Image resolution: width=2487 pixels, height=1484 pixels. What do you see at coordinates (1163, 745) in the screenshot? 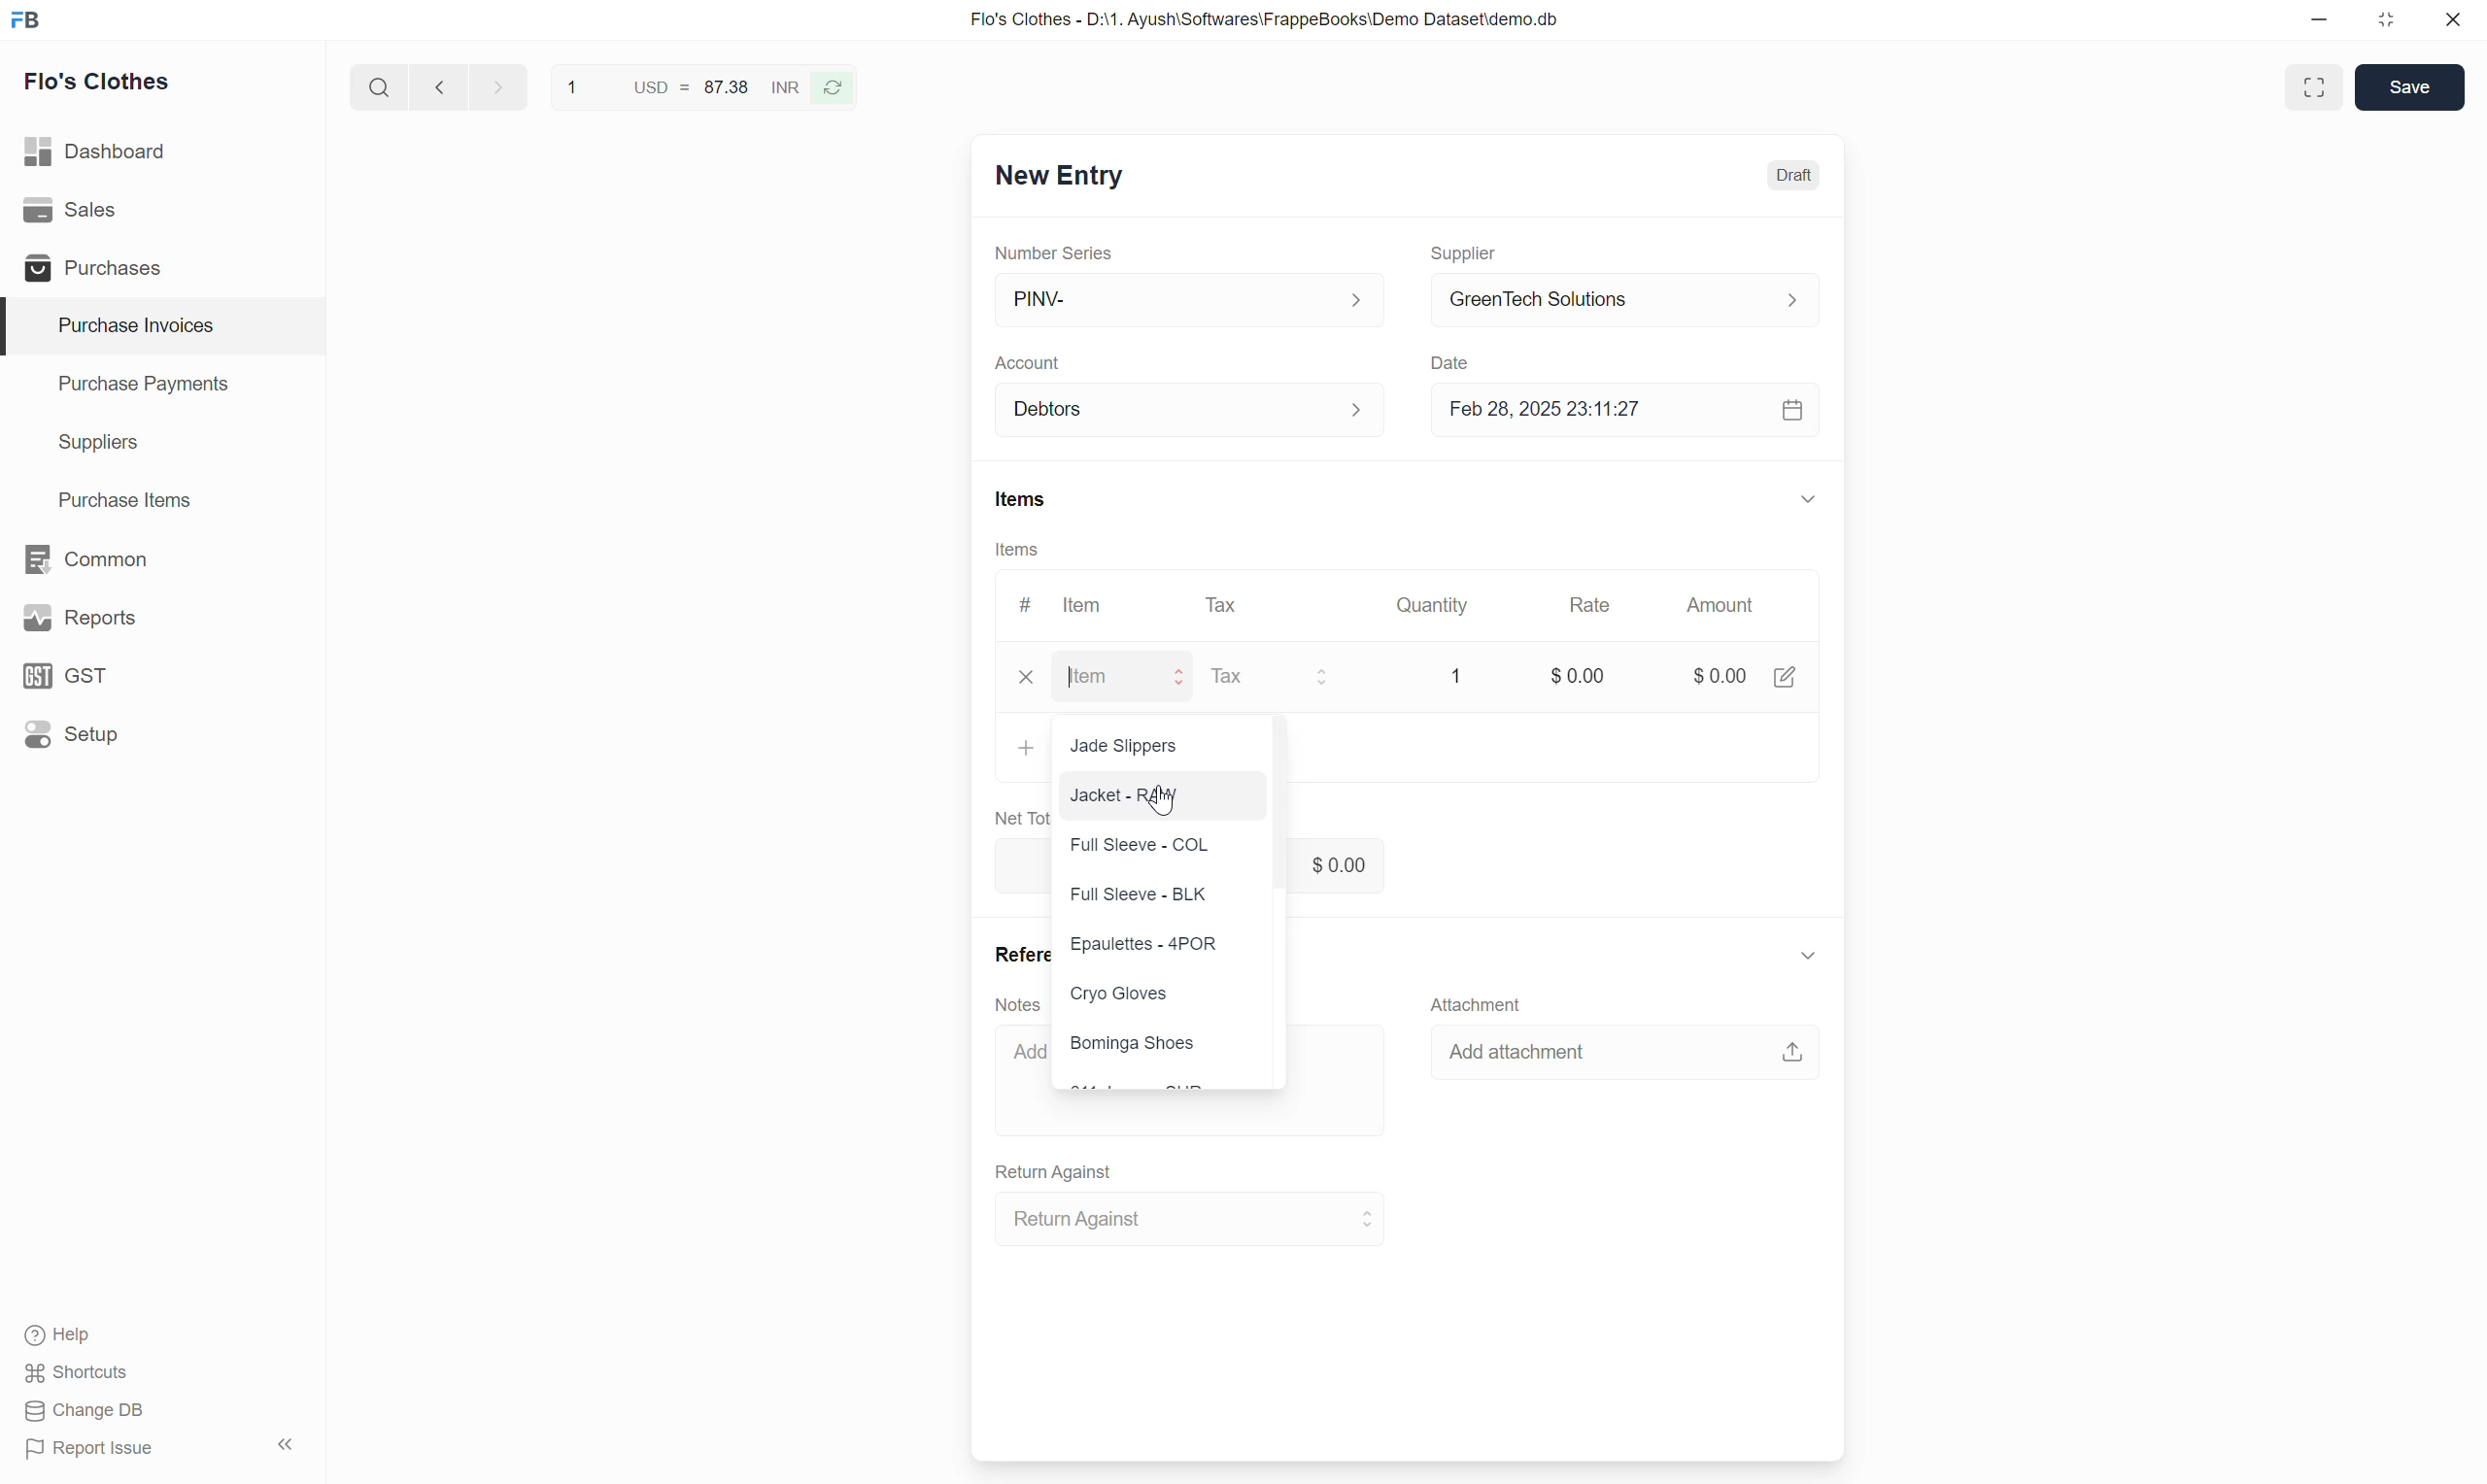
I see `Jade Slippers` at bounding box center [1163, 745].